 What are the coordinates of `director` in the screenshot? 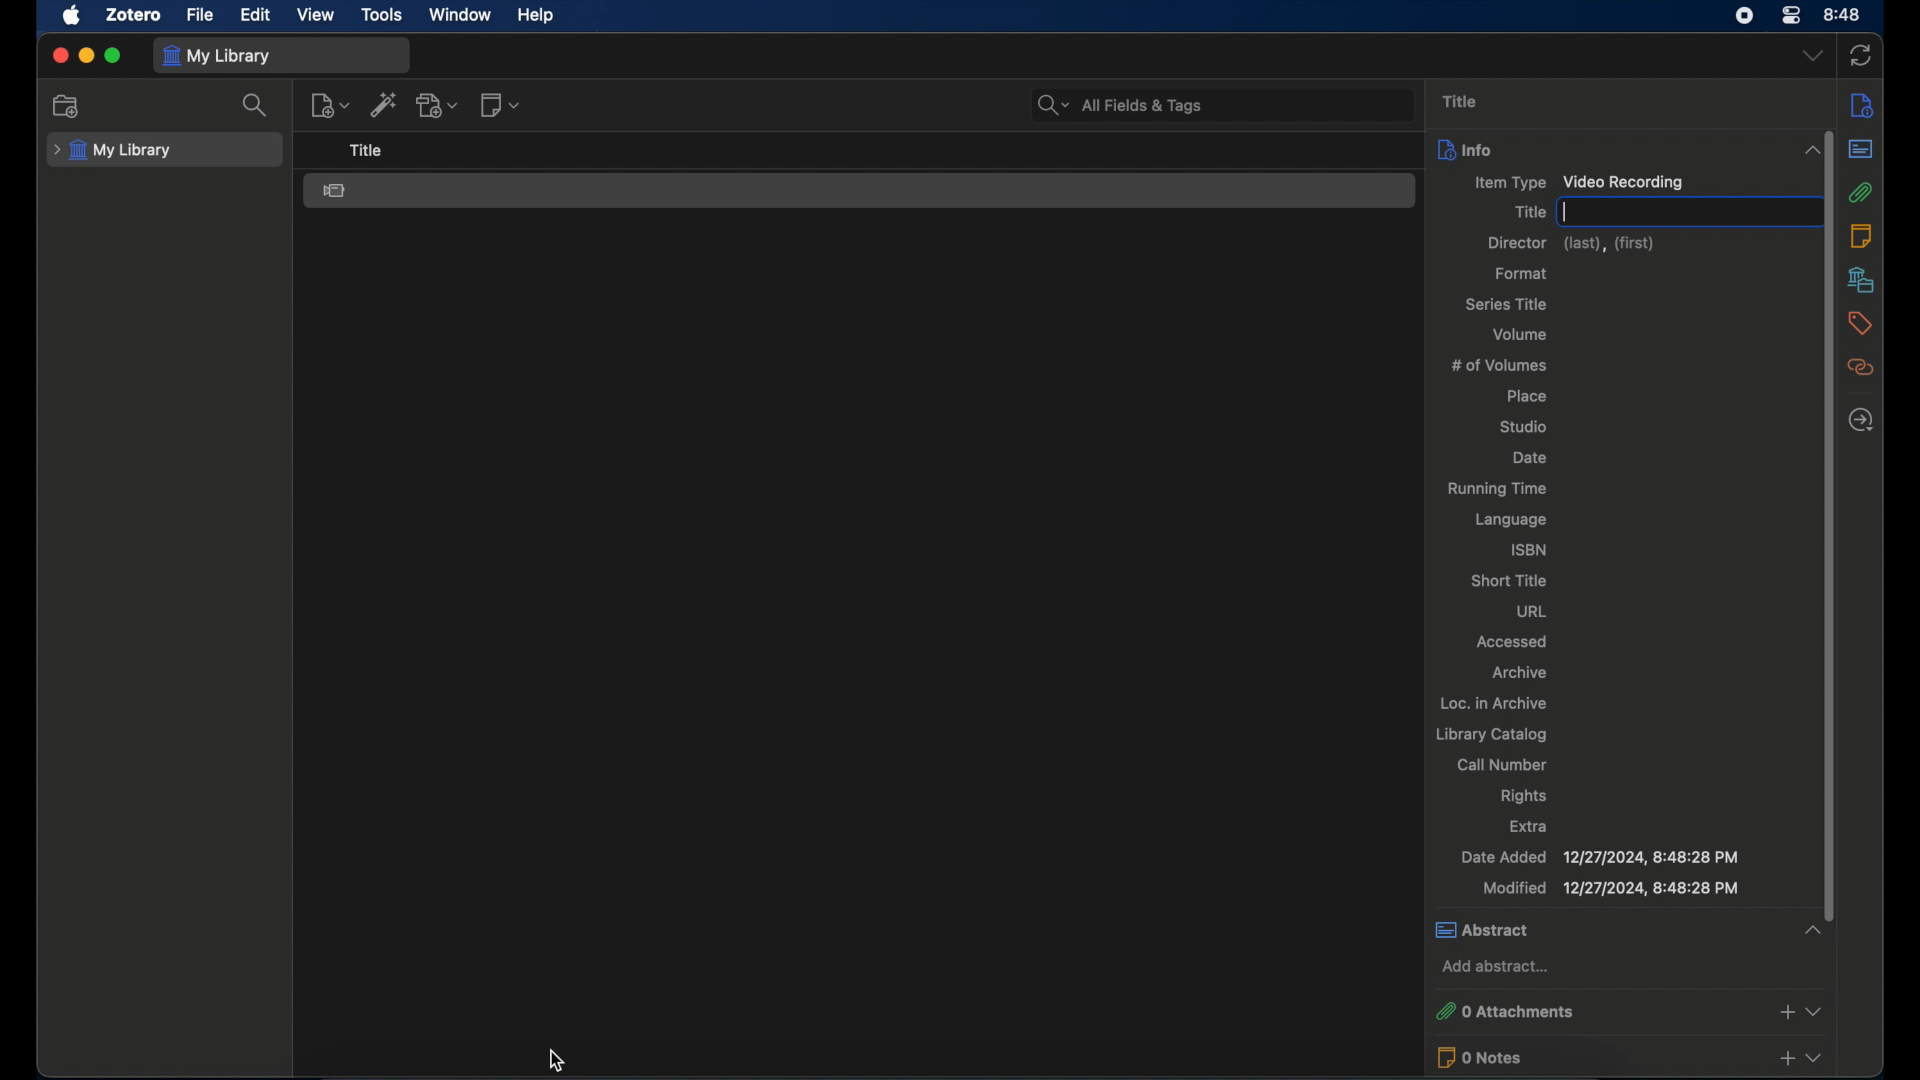 It's located at (1570, 244).